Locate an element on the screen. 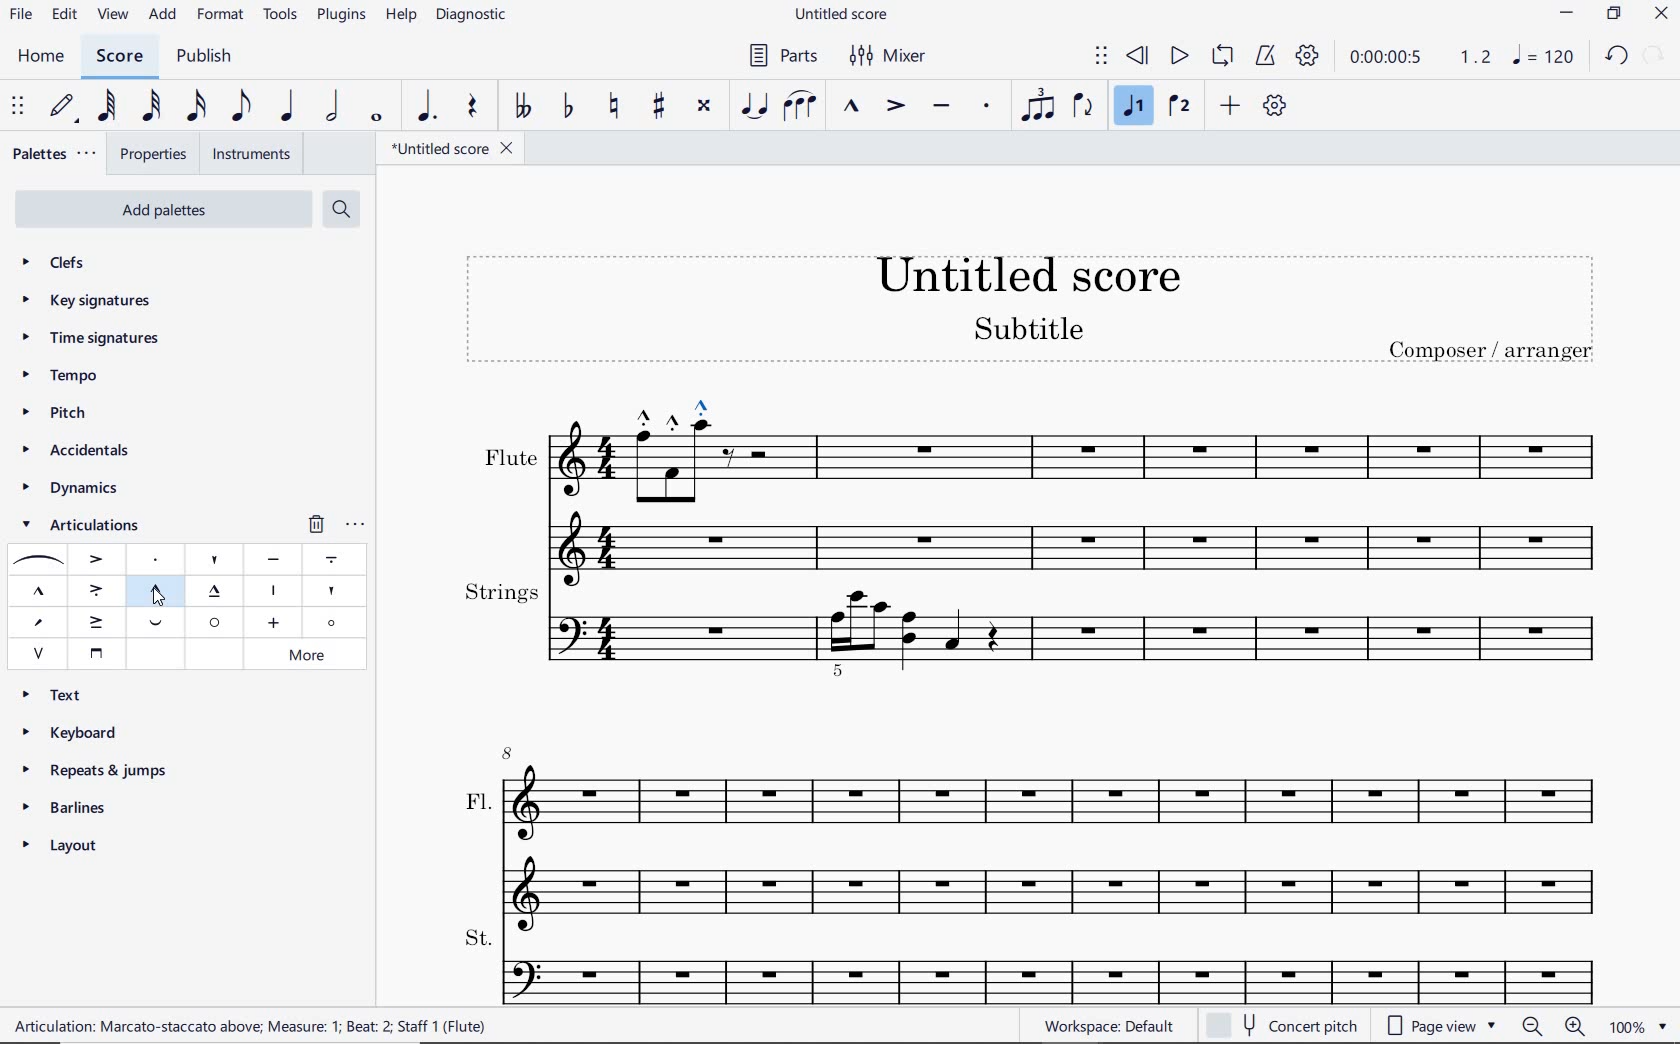 This screenshot has width=1680, height=1044. STACCATO is located at coordinates (988, 107).